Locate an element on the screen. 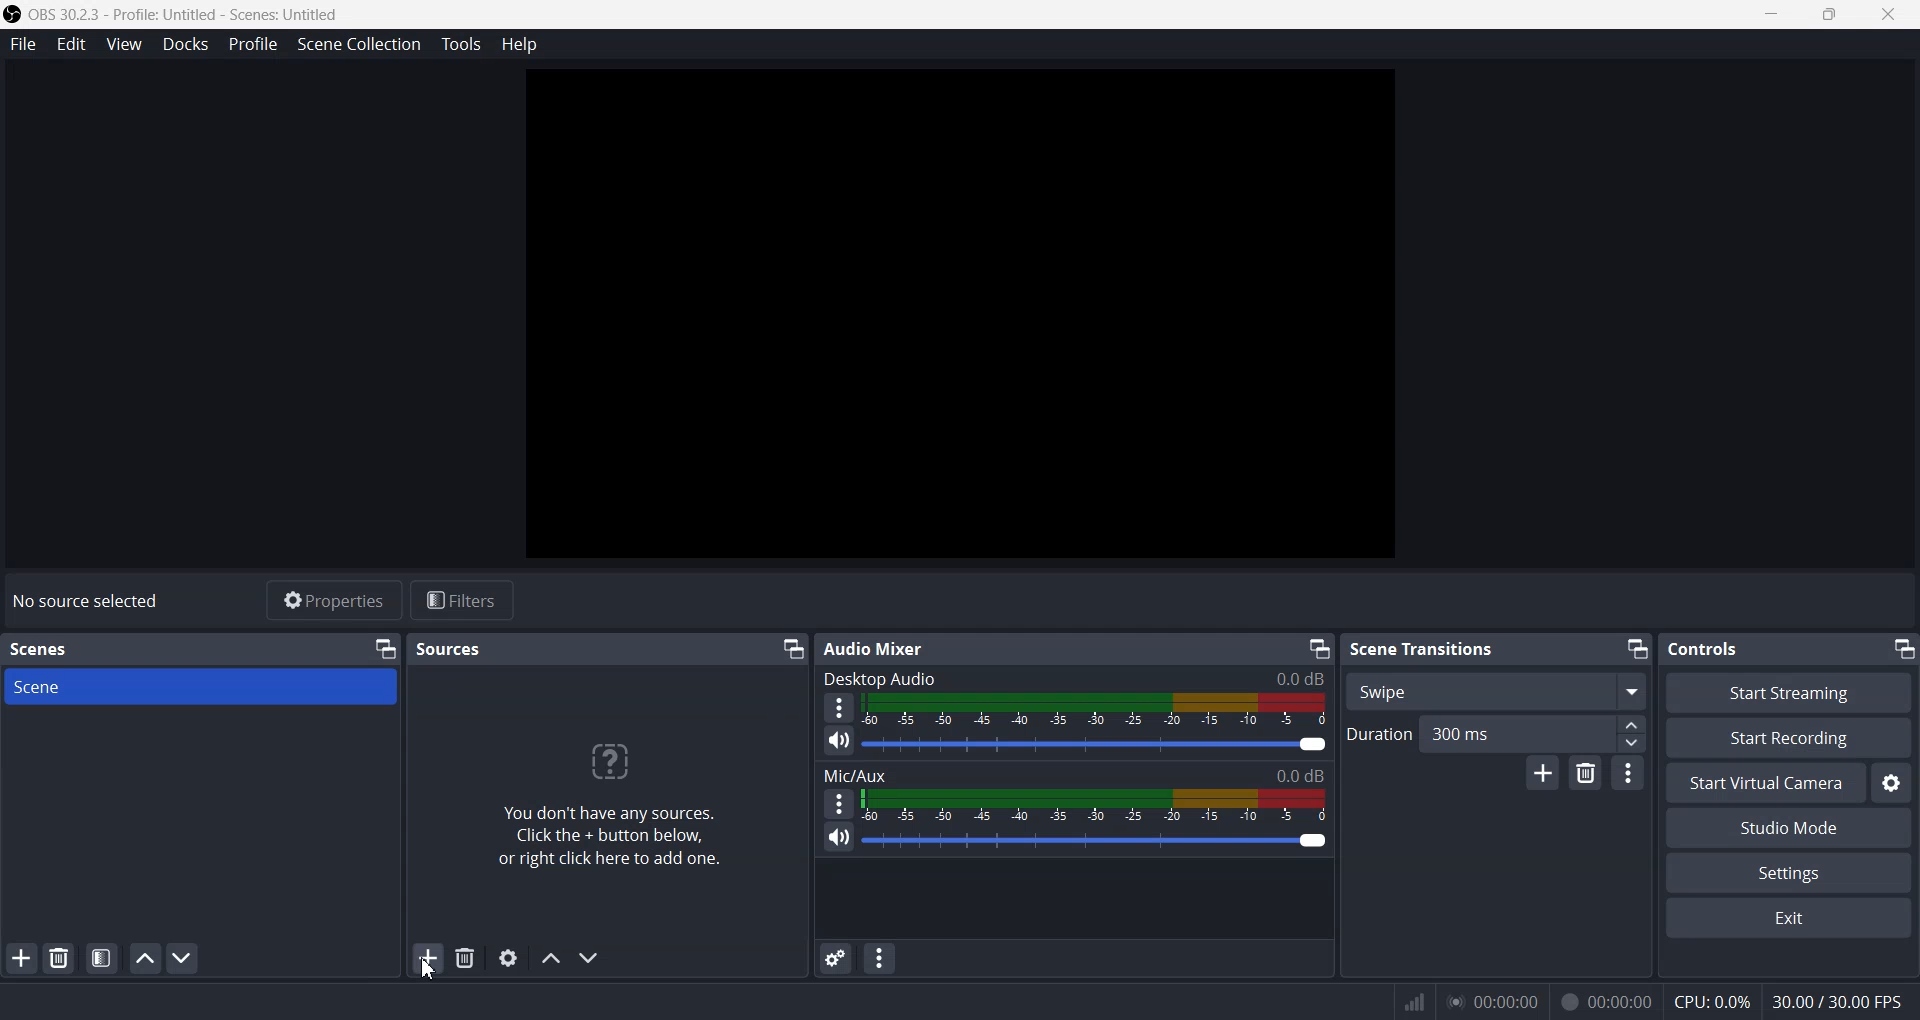  Close is located at coordinates (1888, 15).